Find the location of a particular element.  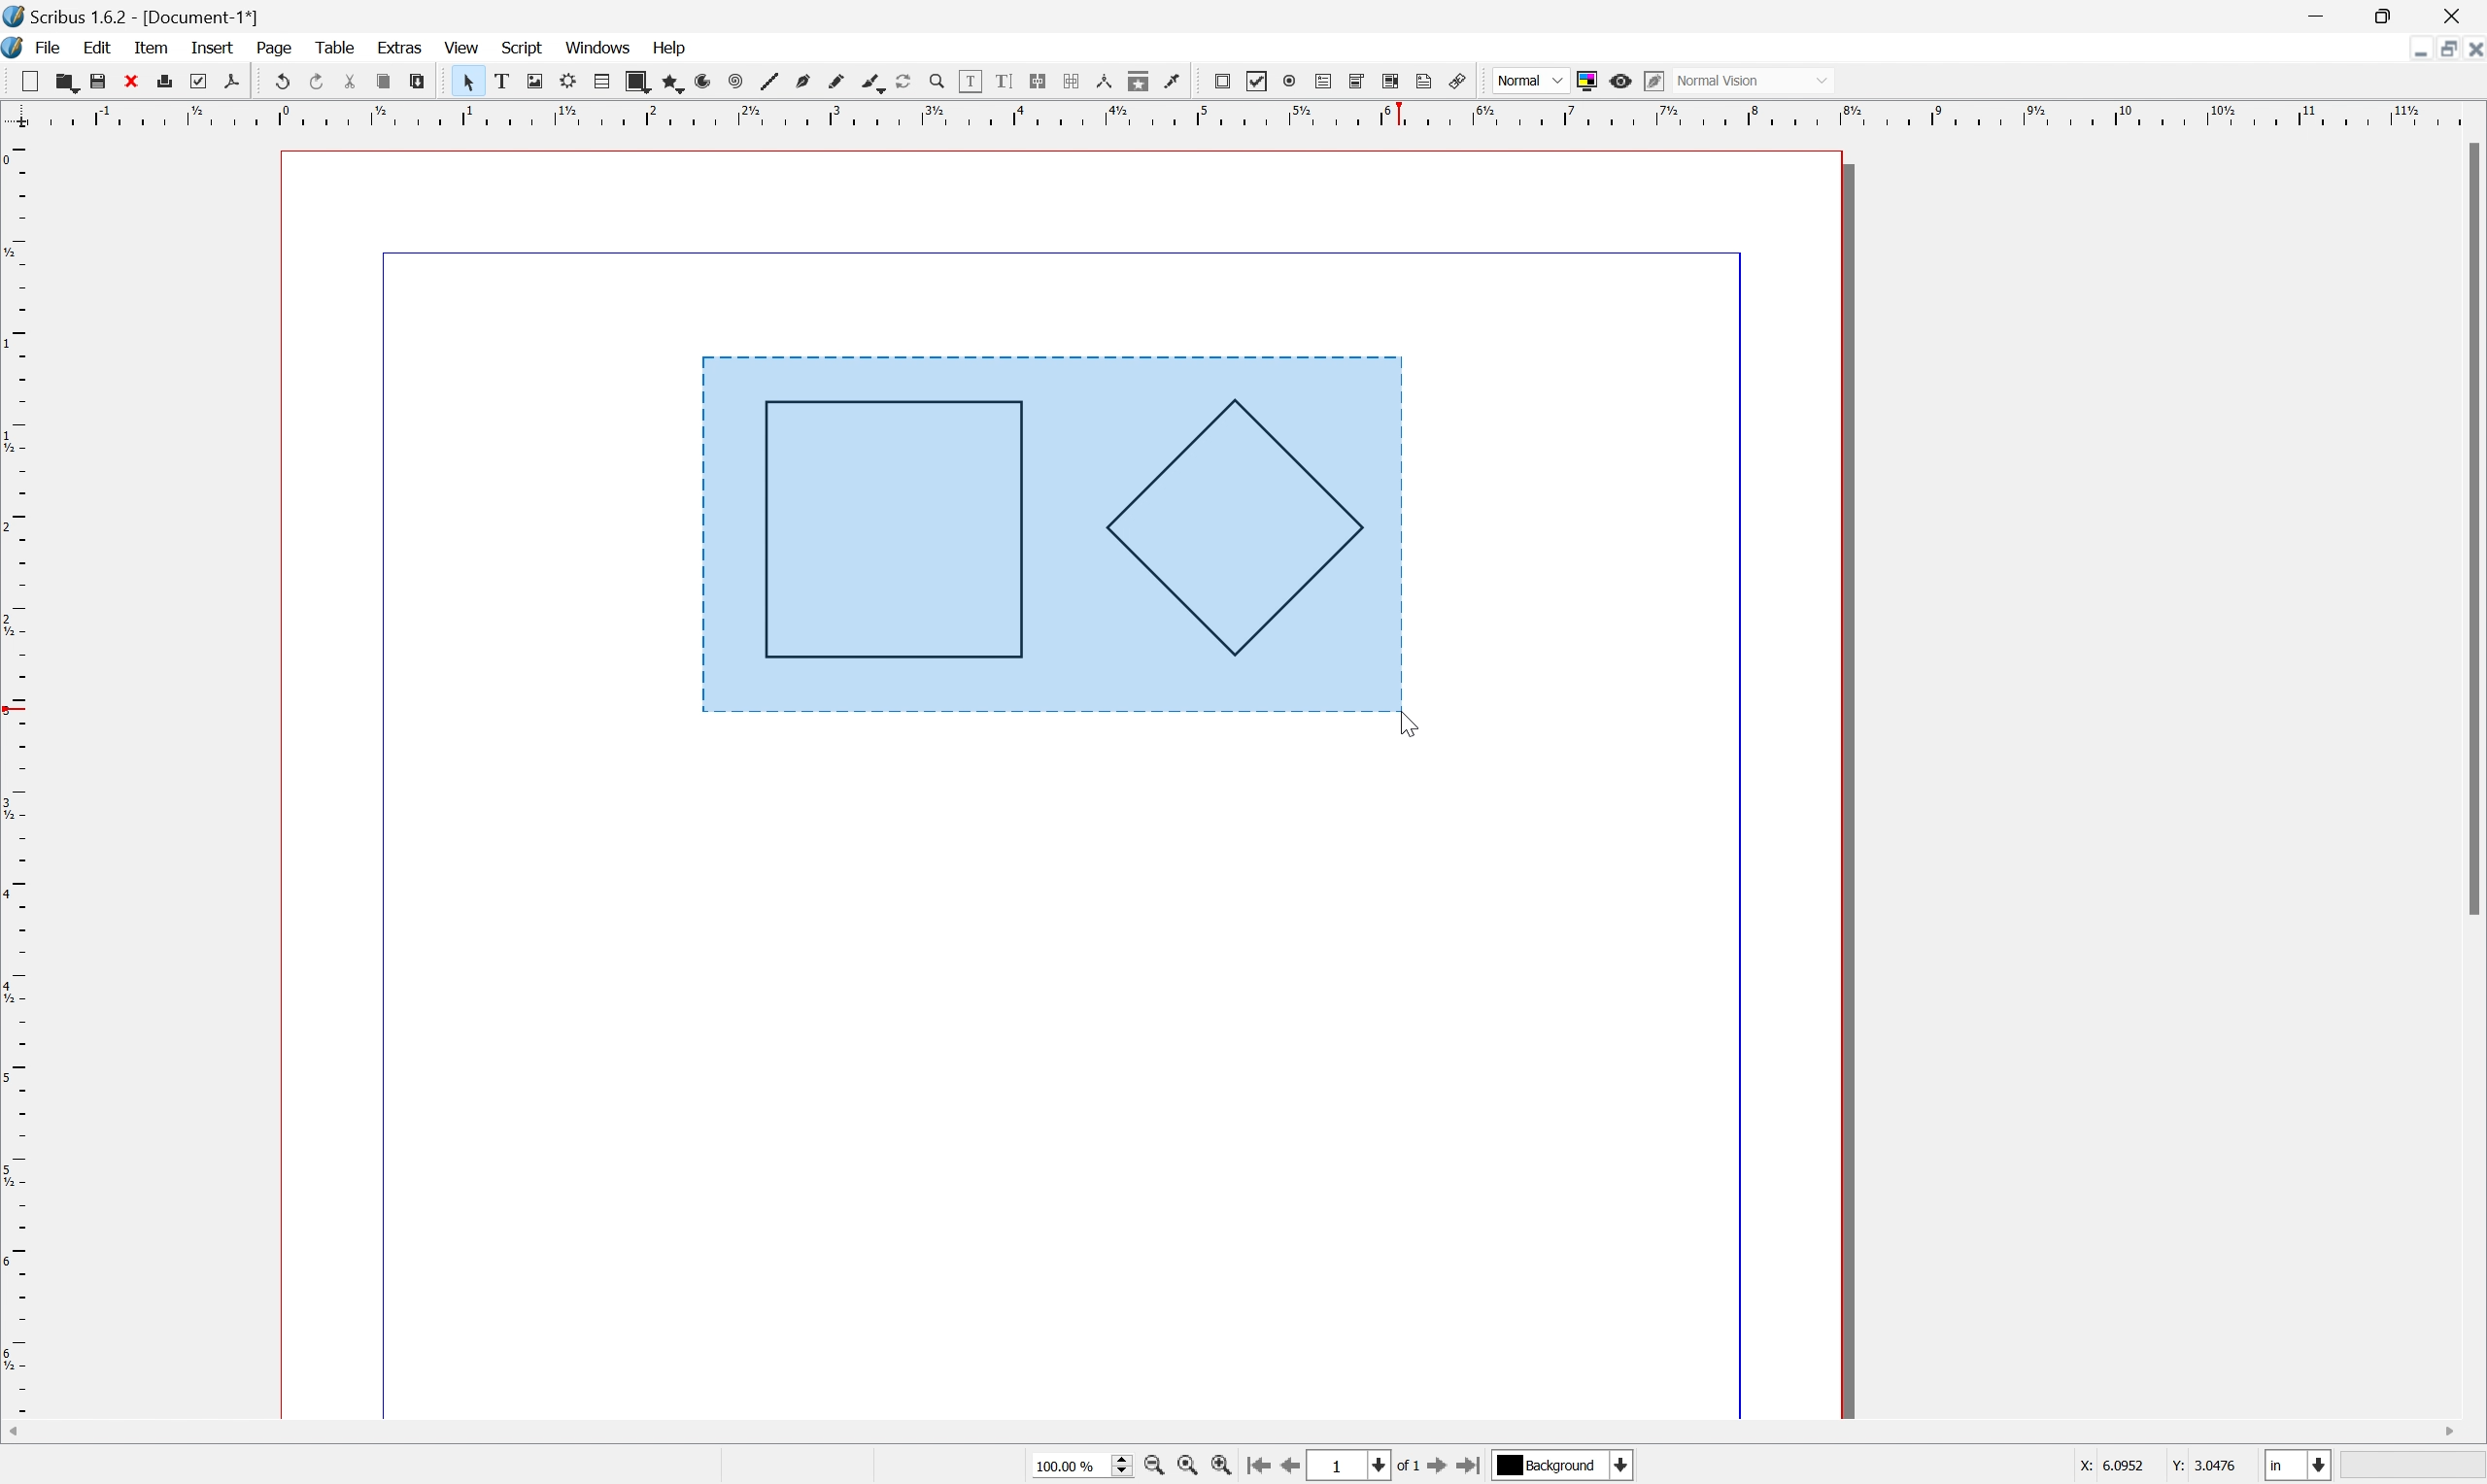

redo is located at coordinates (313, 83).